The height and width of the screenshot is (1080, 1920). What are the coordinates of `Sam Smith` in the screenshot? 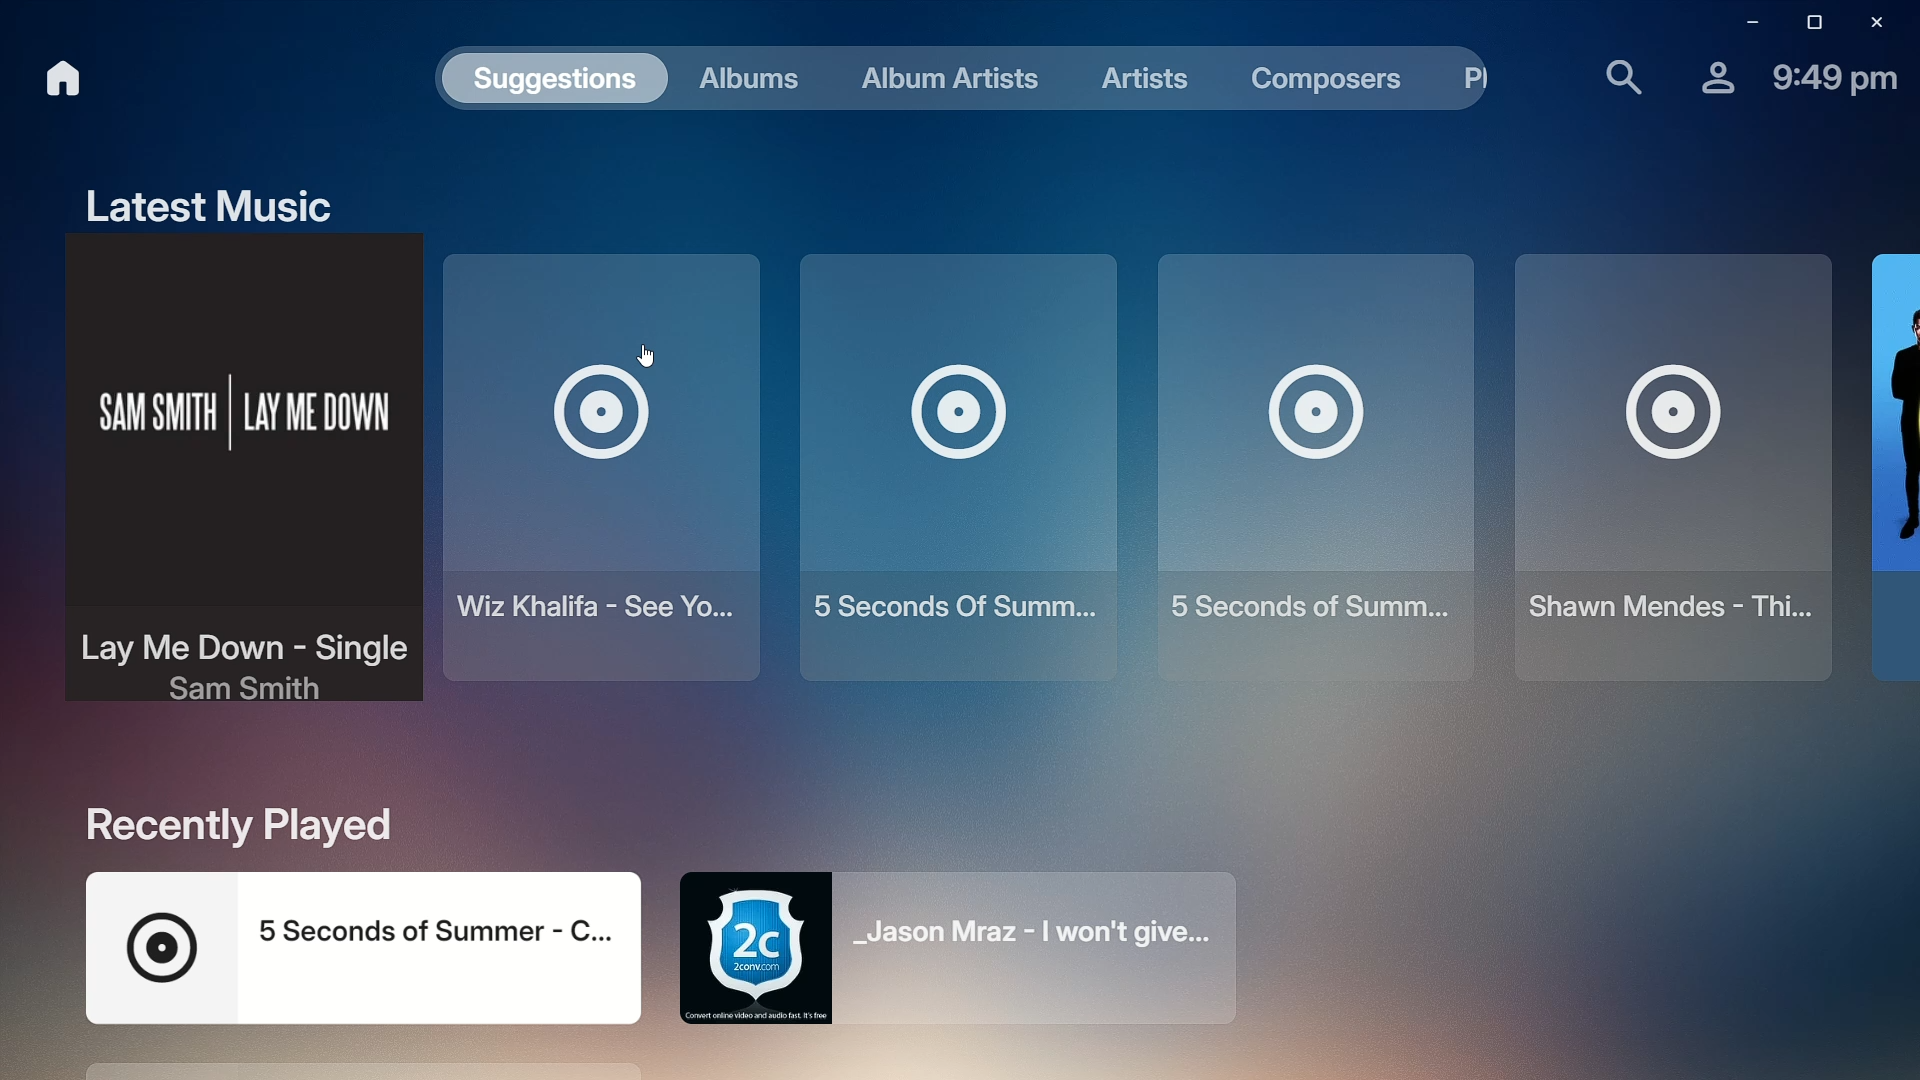 It's located at (230, 482).